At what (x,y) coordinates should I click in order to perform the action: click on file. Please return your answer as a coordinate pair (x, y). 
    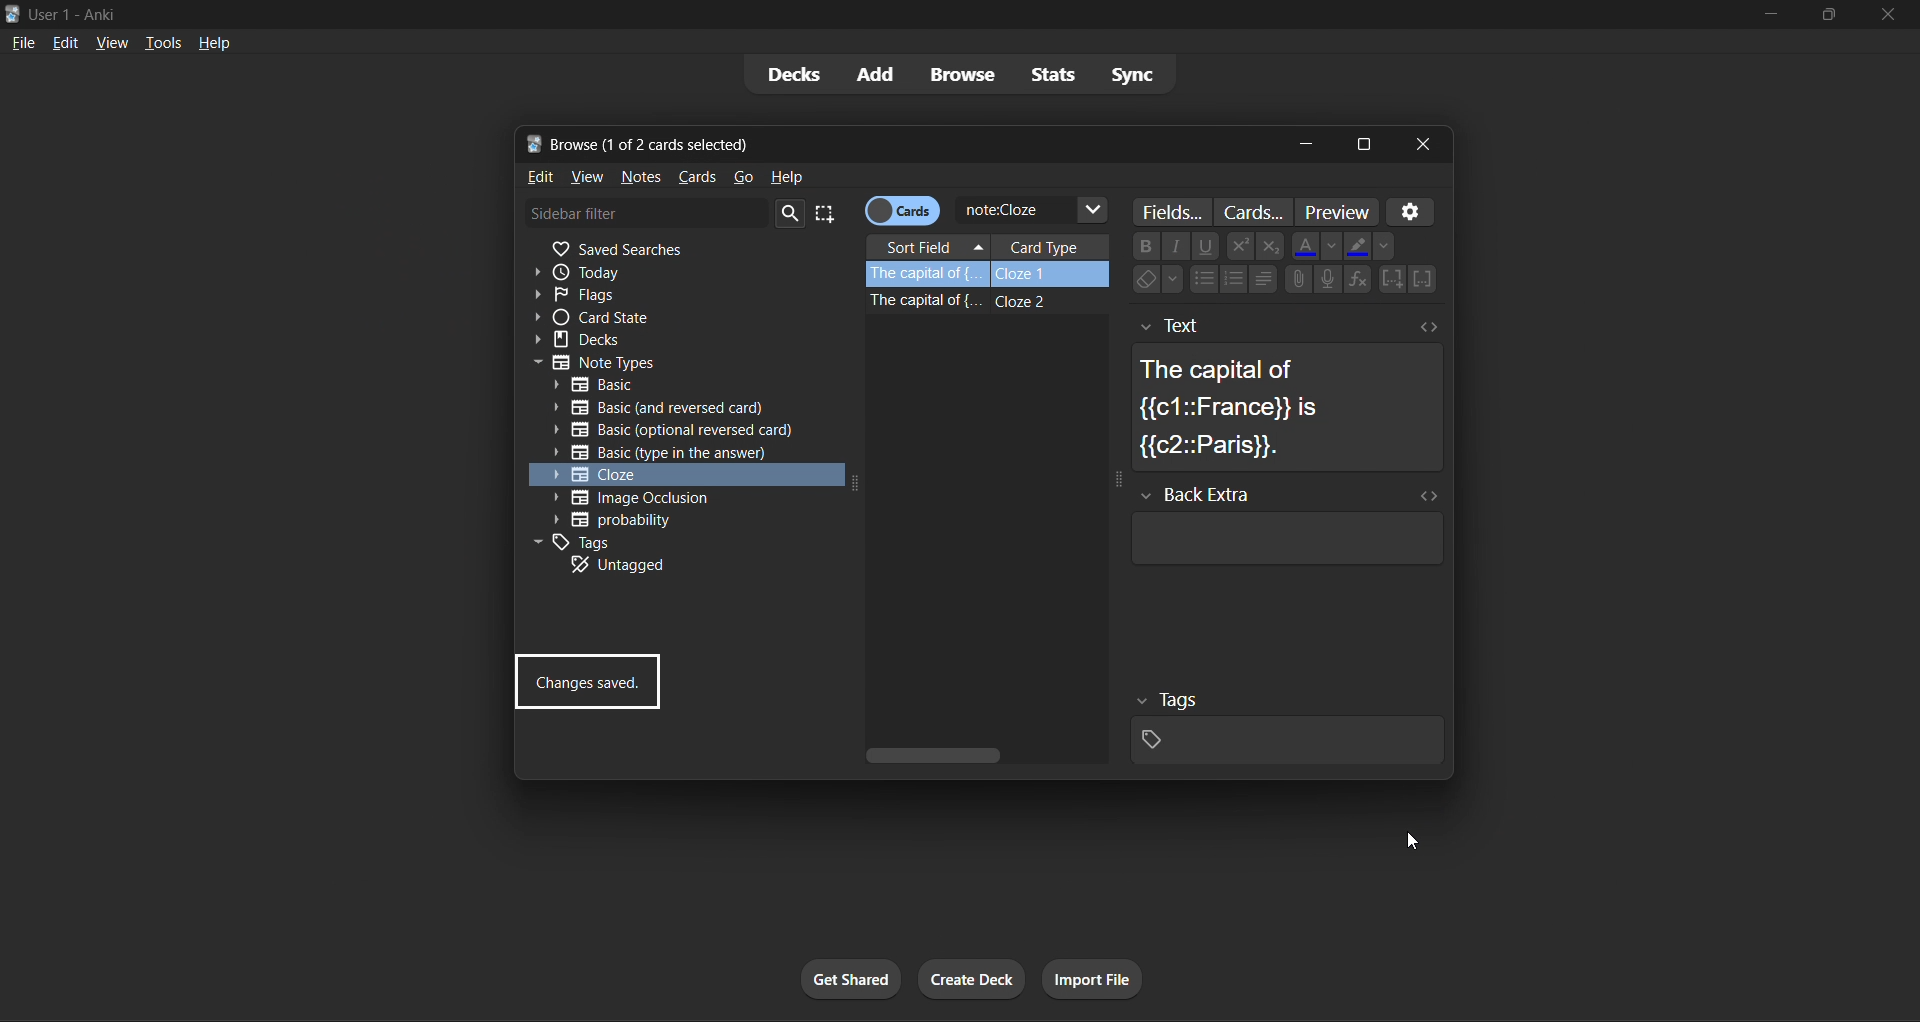
    Looking at the image, I should click on (23, 42).